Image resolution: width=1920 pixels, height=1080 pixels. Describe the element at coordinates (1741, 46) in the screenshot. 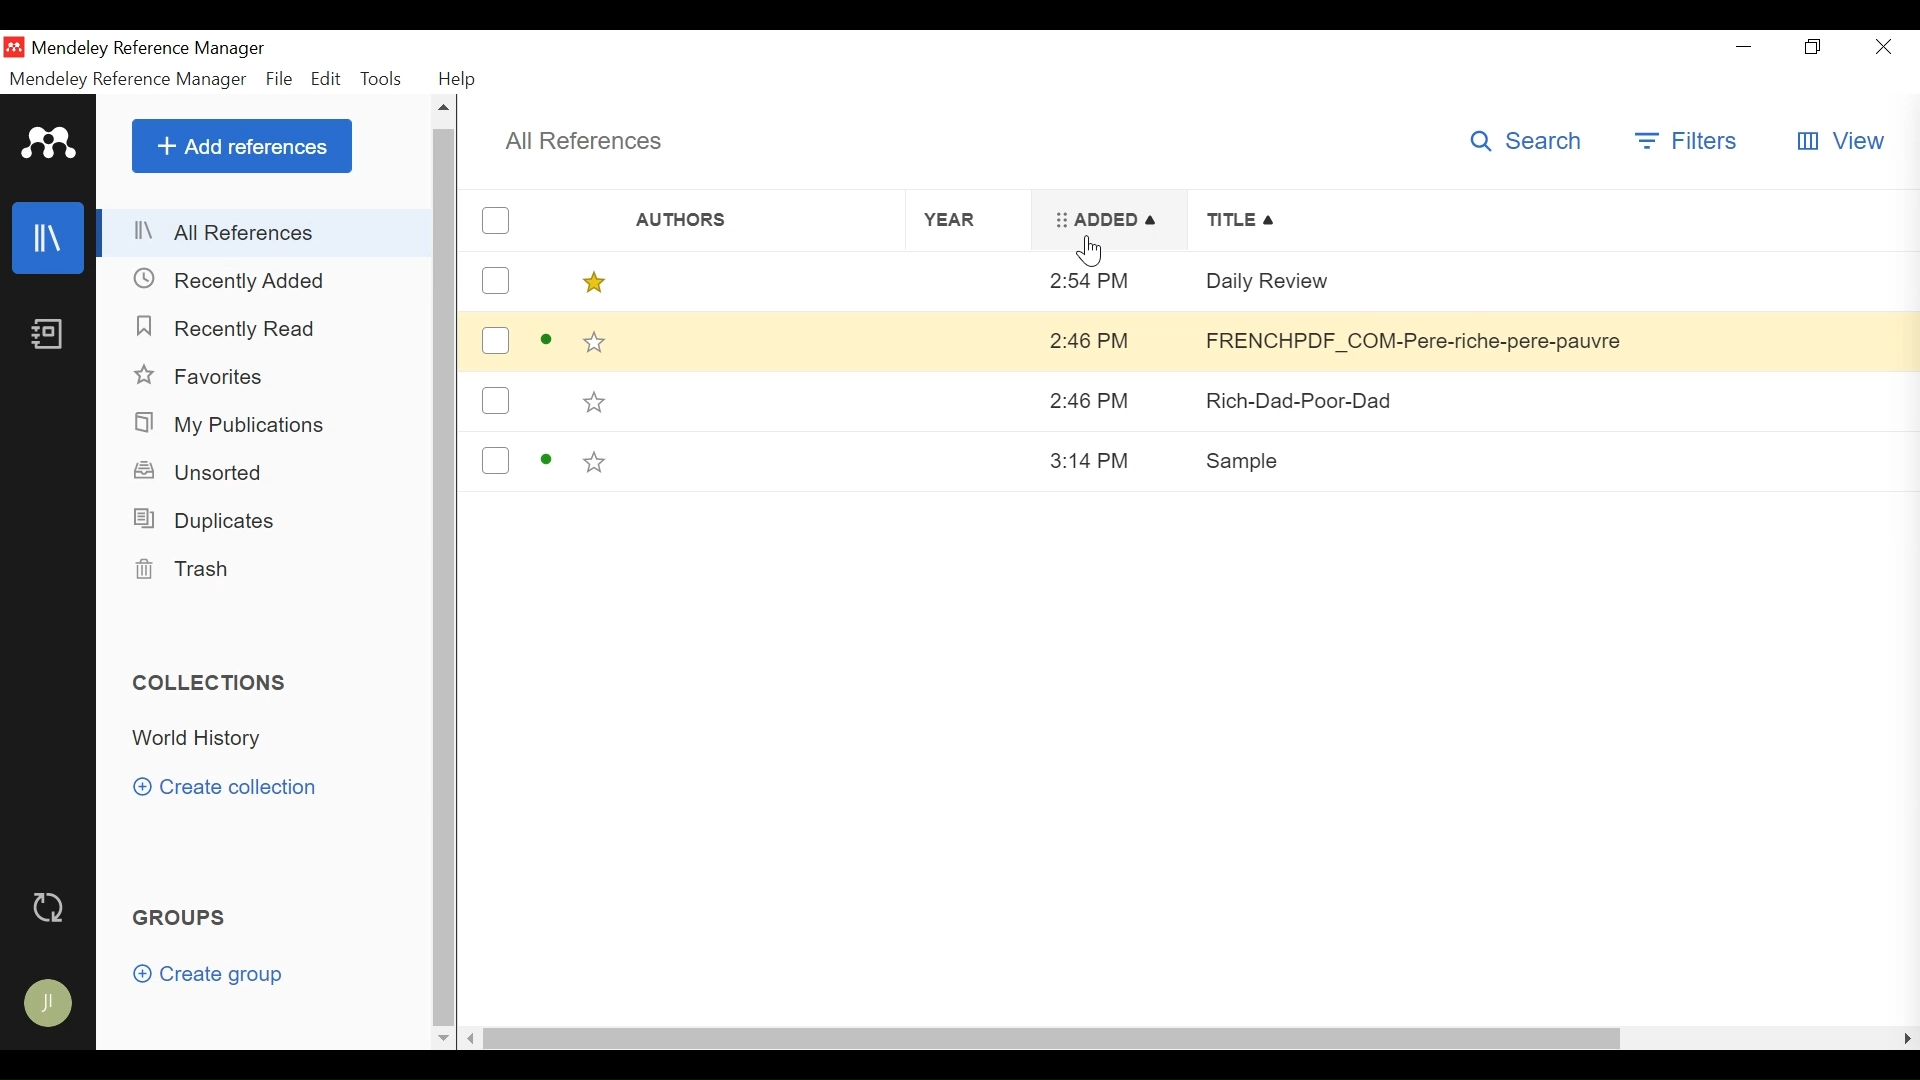

I see `minimize` at that location.